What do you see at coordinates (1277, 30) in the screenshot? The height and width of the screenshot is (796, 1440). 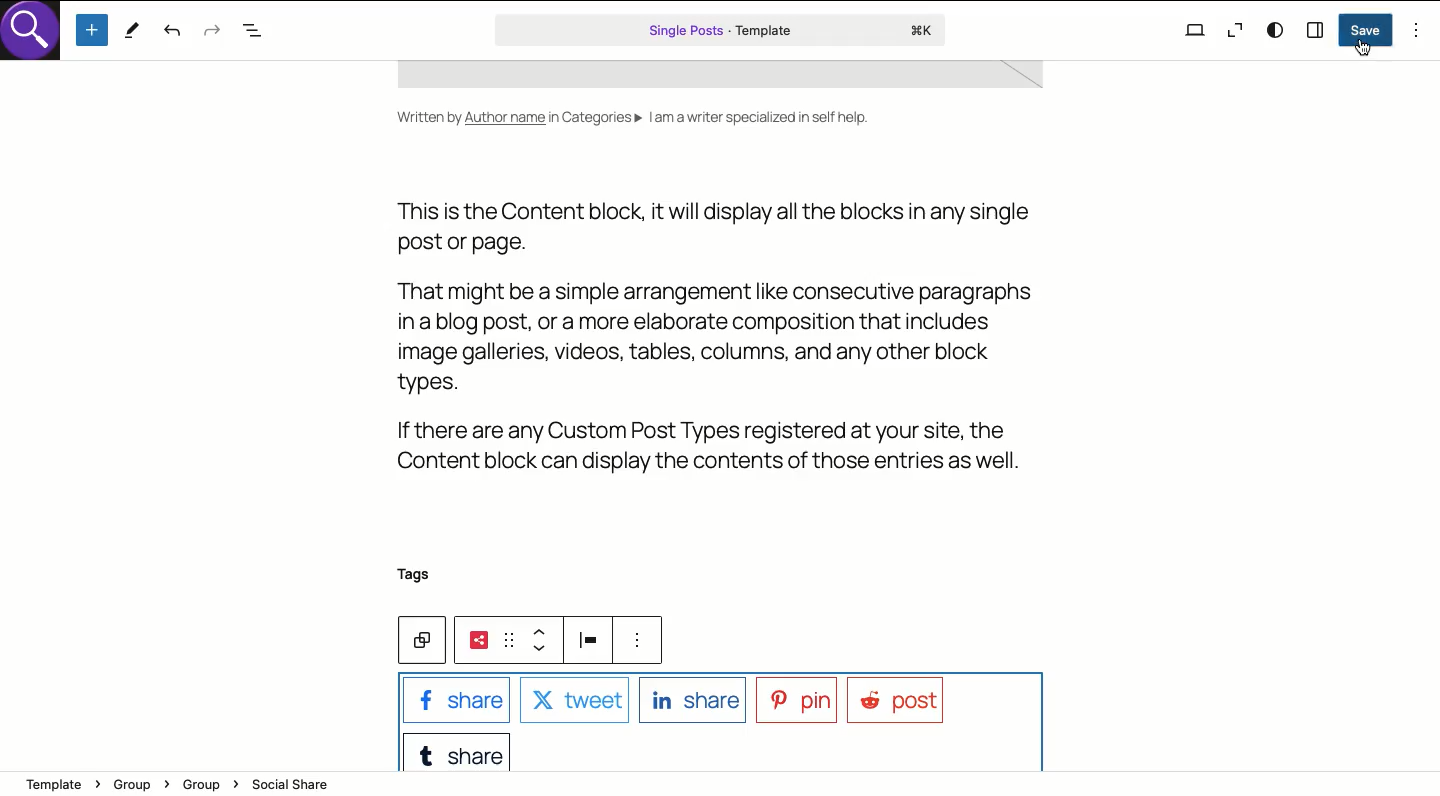 I see `Style` at bounding box center [1277, 30].